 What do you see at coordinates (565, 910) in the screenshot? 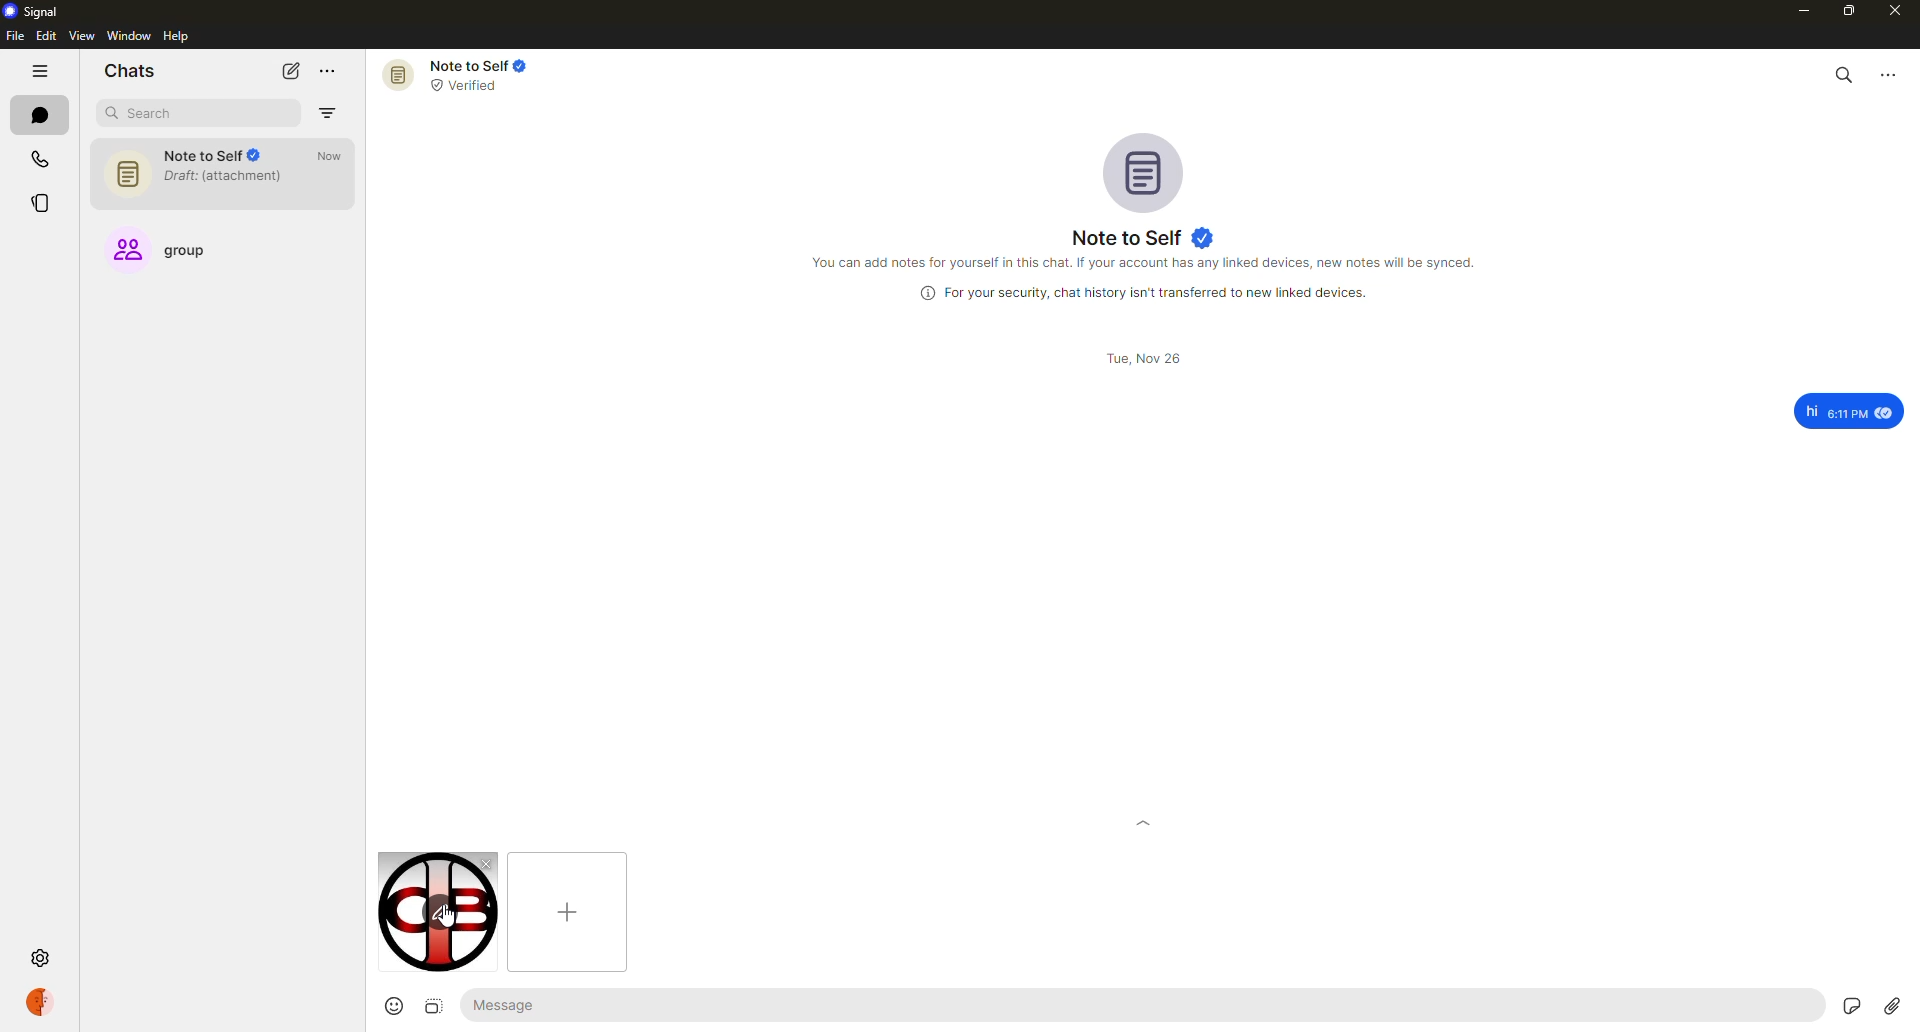
I see `add` at bounding box center [565, 910].